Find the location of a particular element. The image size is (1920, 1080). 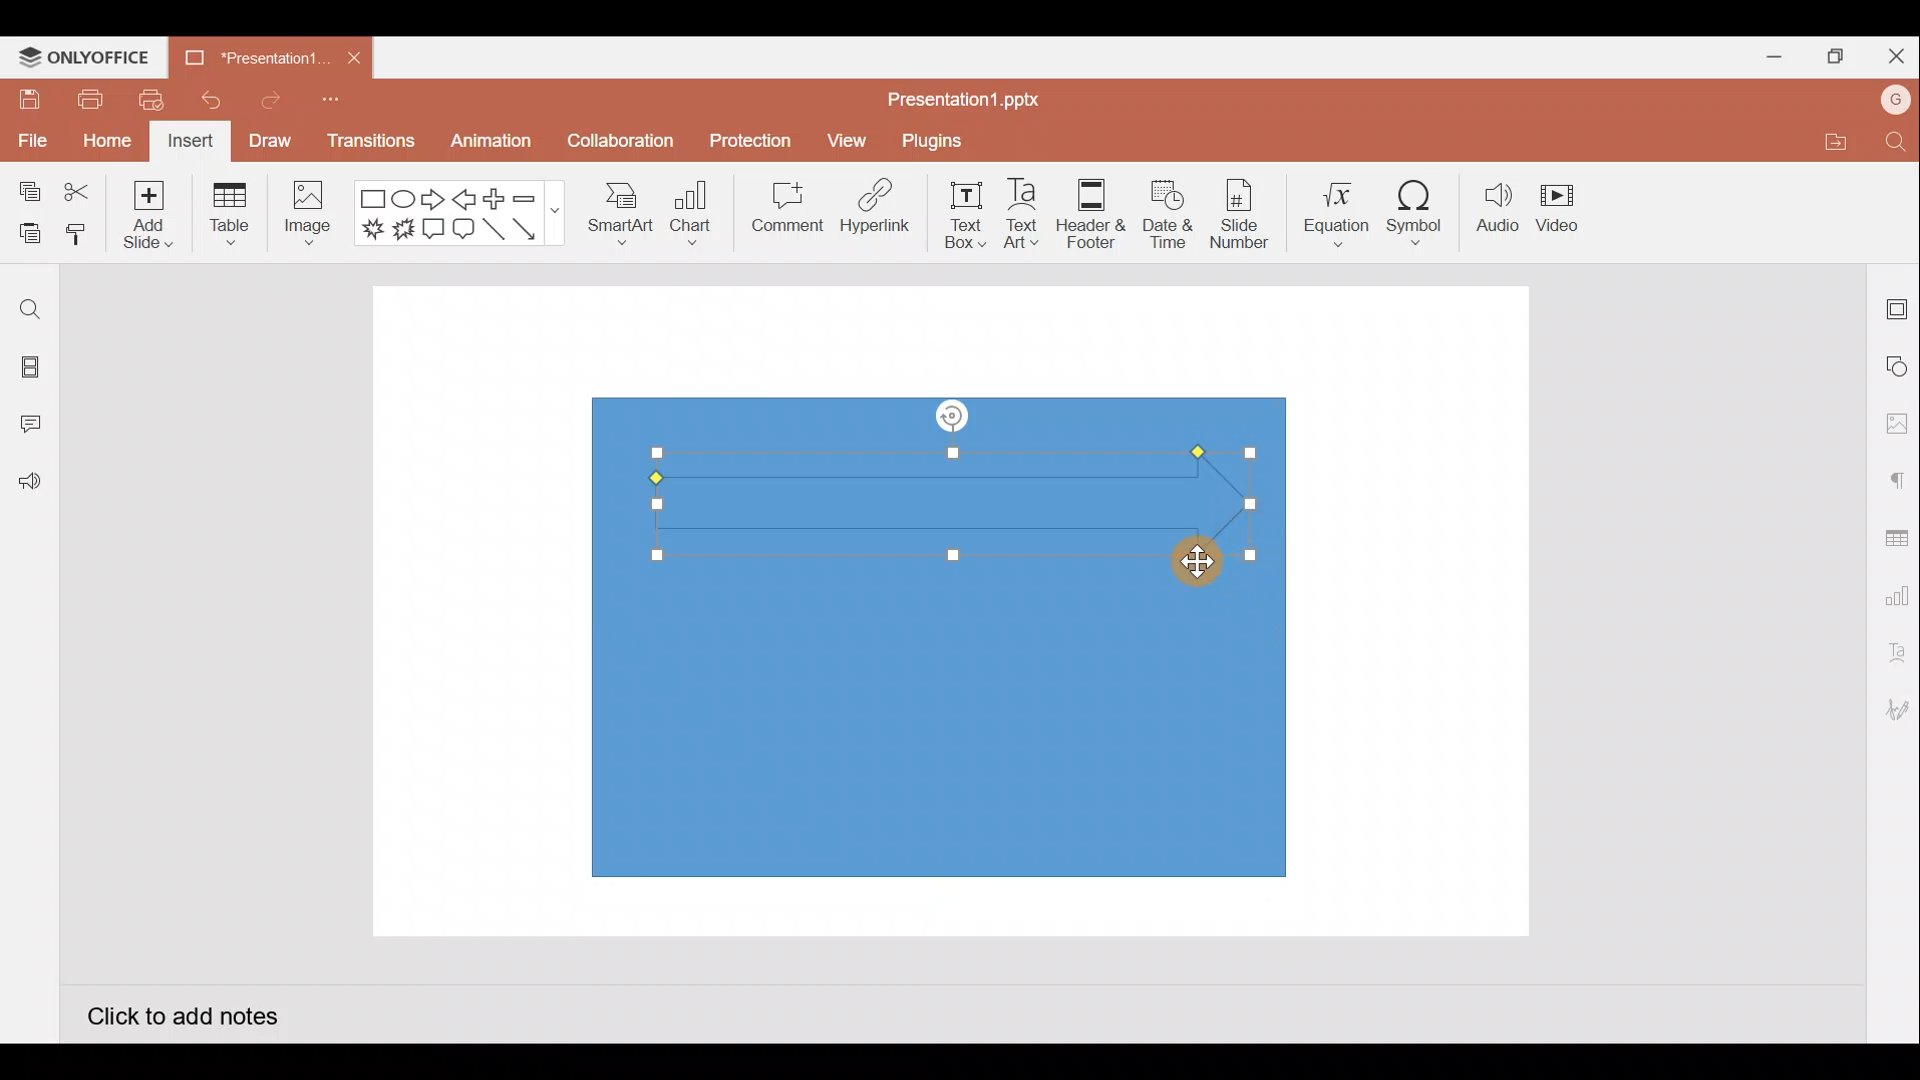

Table is located at coordinates (232, 216).